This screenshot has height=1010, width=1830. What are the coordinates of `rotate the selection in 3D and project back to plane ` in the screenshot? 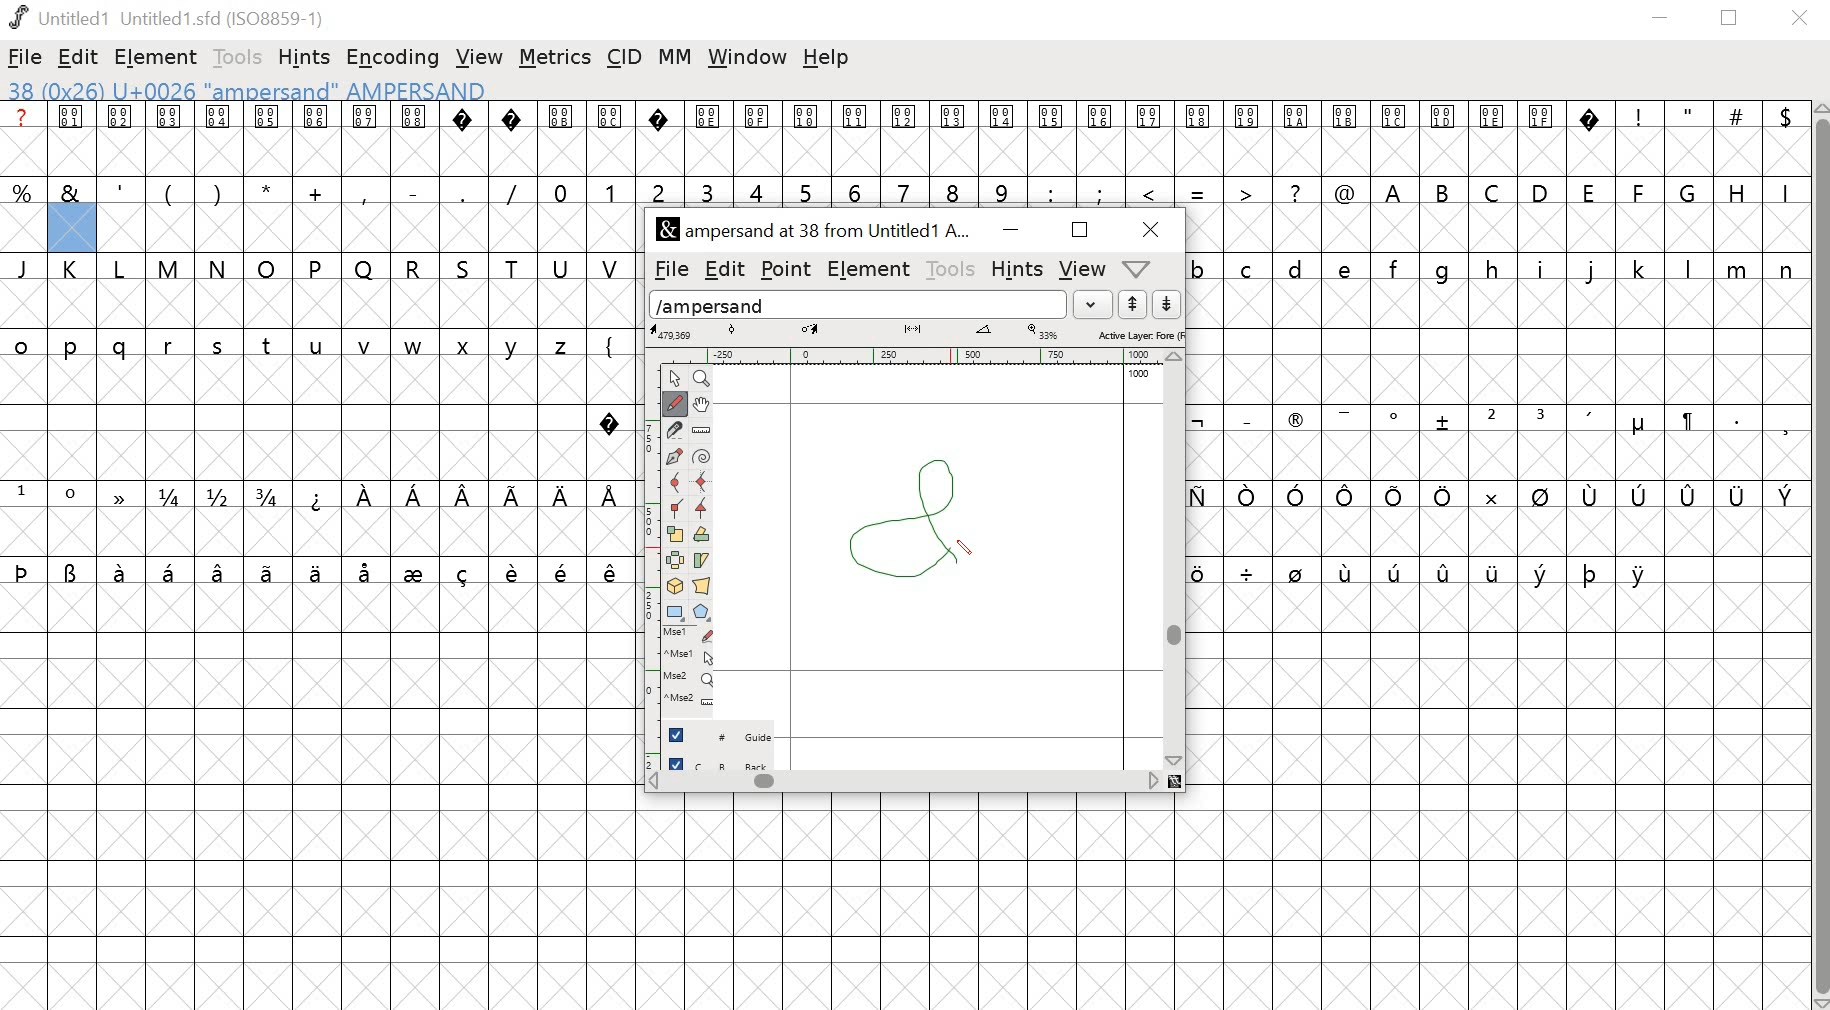 It's located at (676, 586).